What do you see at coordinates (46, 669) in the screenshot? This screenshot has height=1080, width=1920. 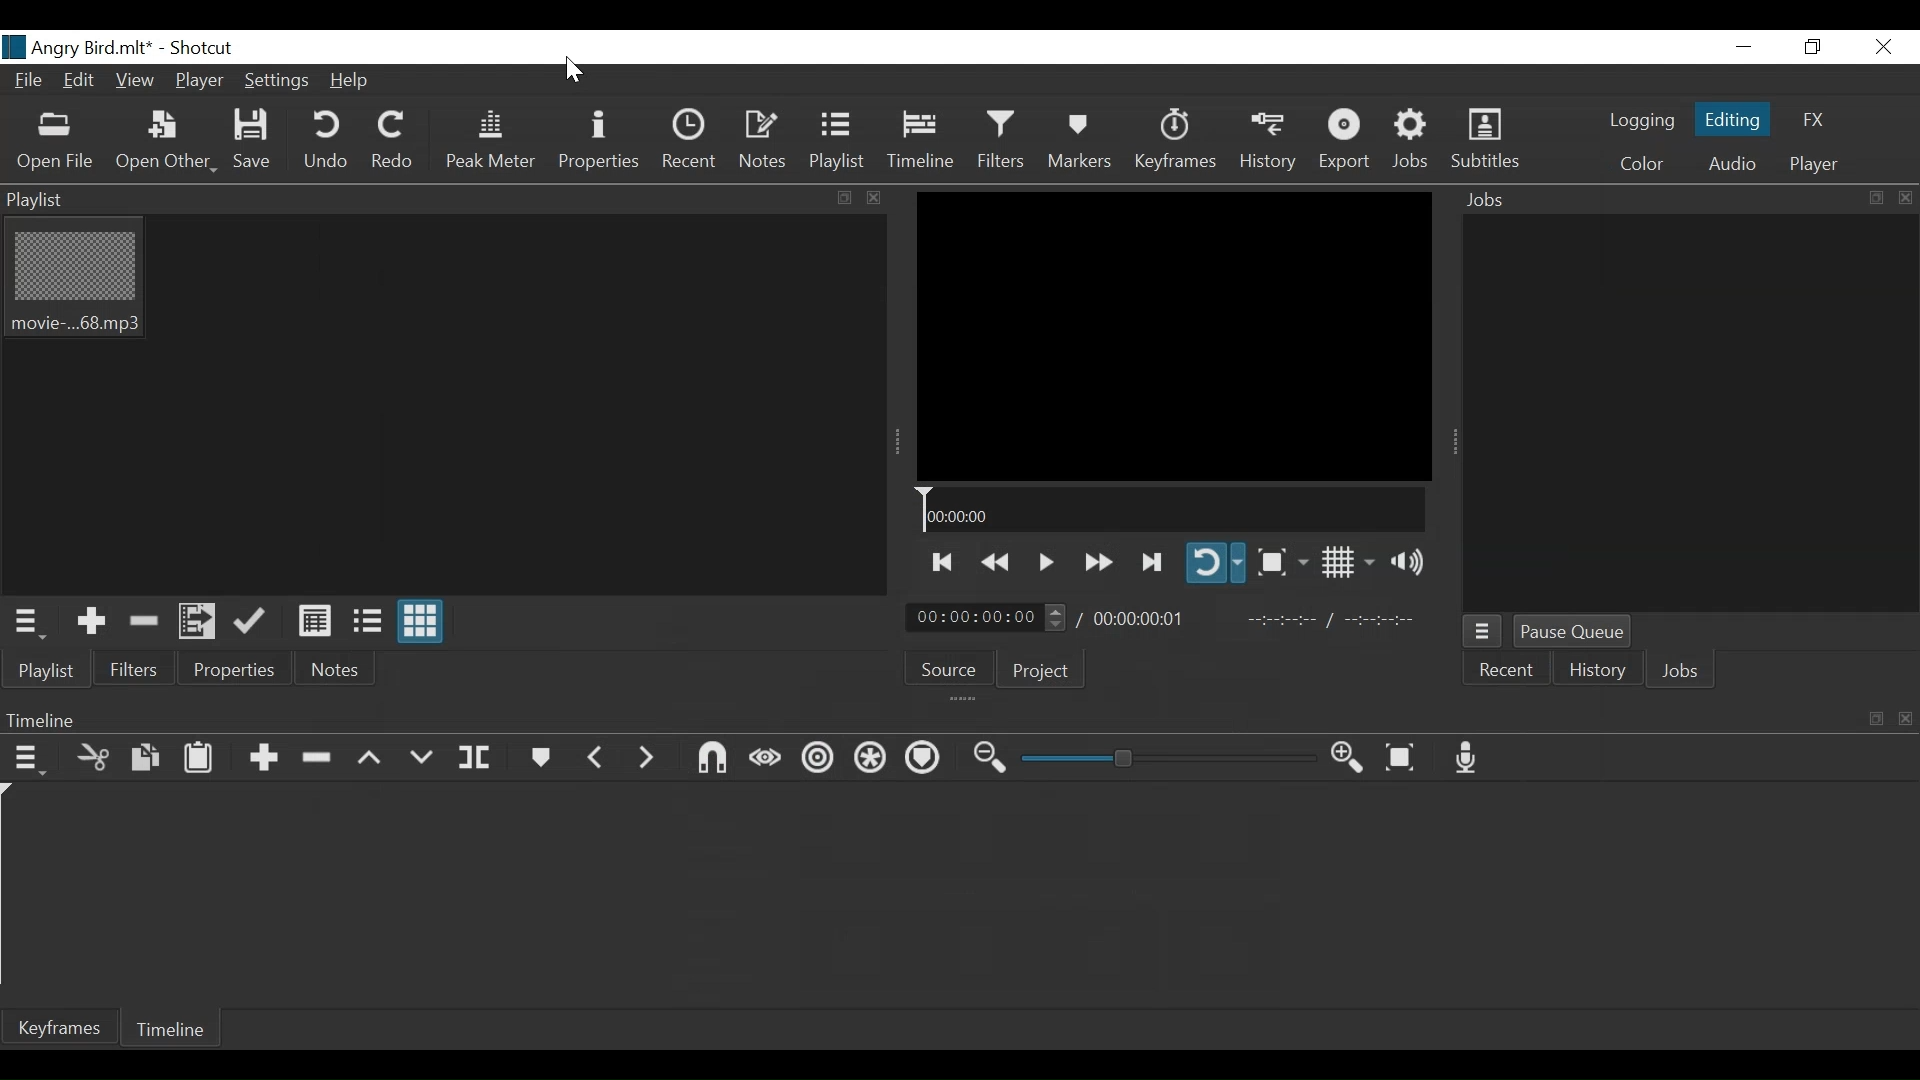 I see `Playlist menu` at bounding box center [46, 669].